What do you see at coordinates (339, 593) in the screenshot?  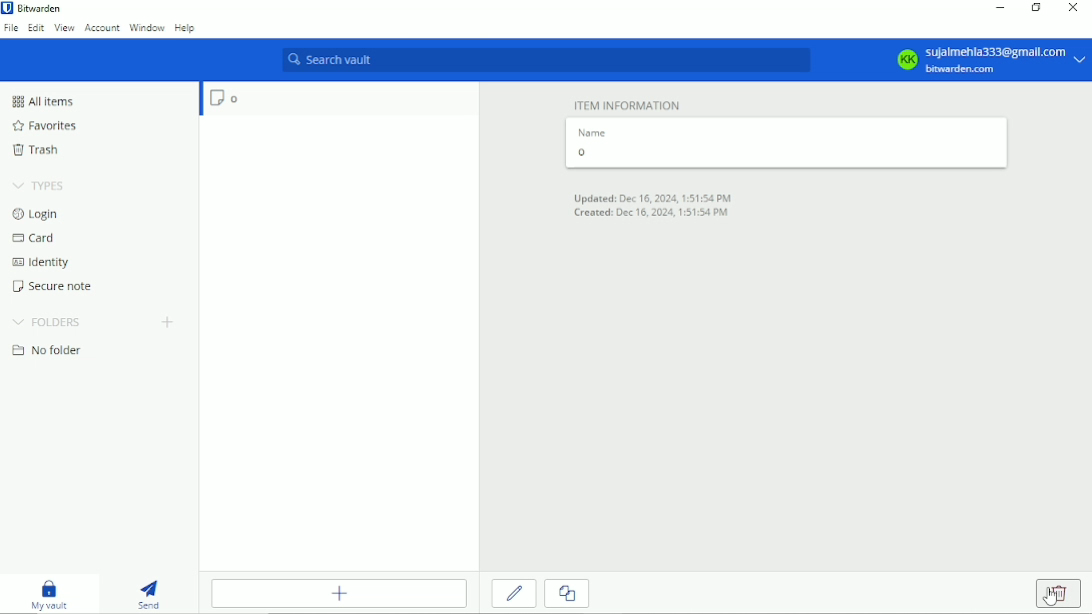 I see `Add item` at bounding box center [339, 593].